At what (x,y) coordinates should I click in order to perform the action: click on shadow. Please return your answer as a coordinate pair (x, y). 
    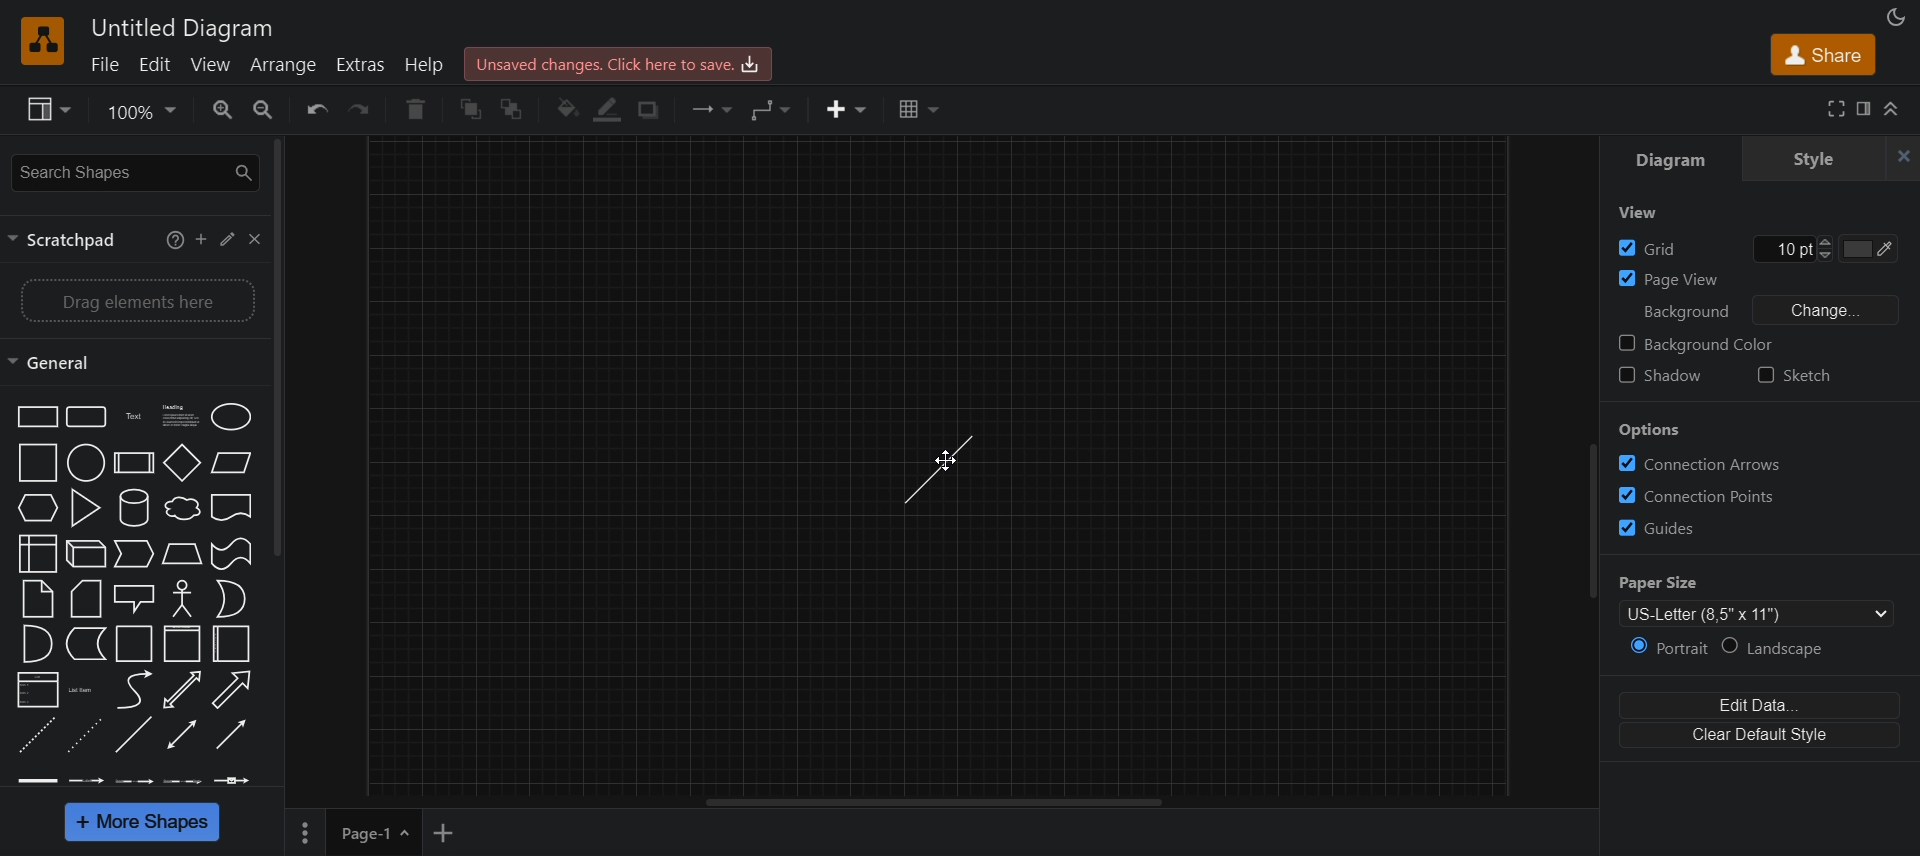
    Looking at the image, I should click on (646, 109).